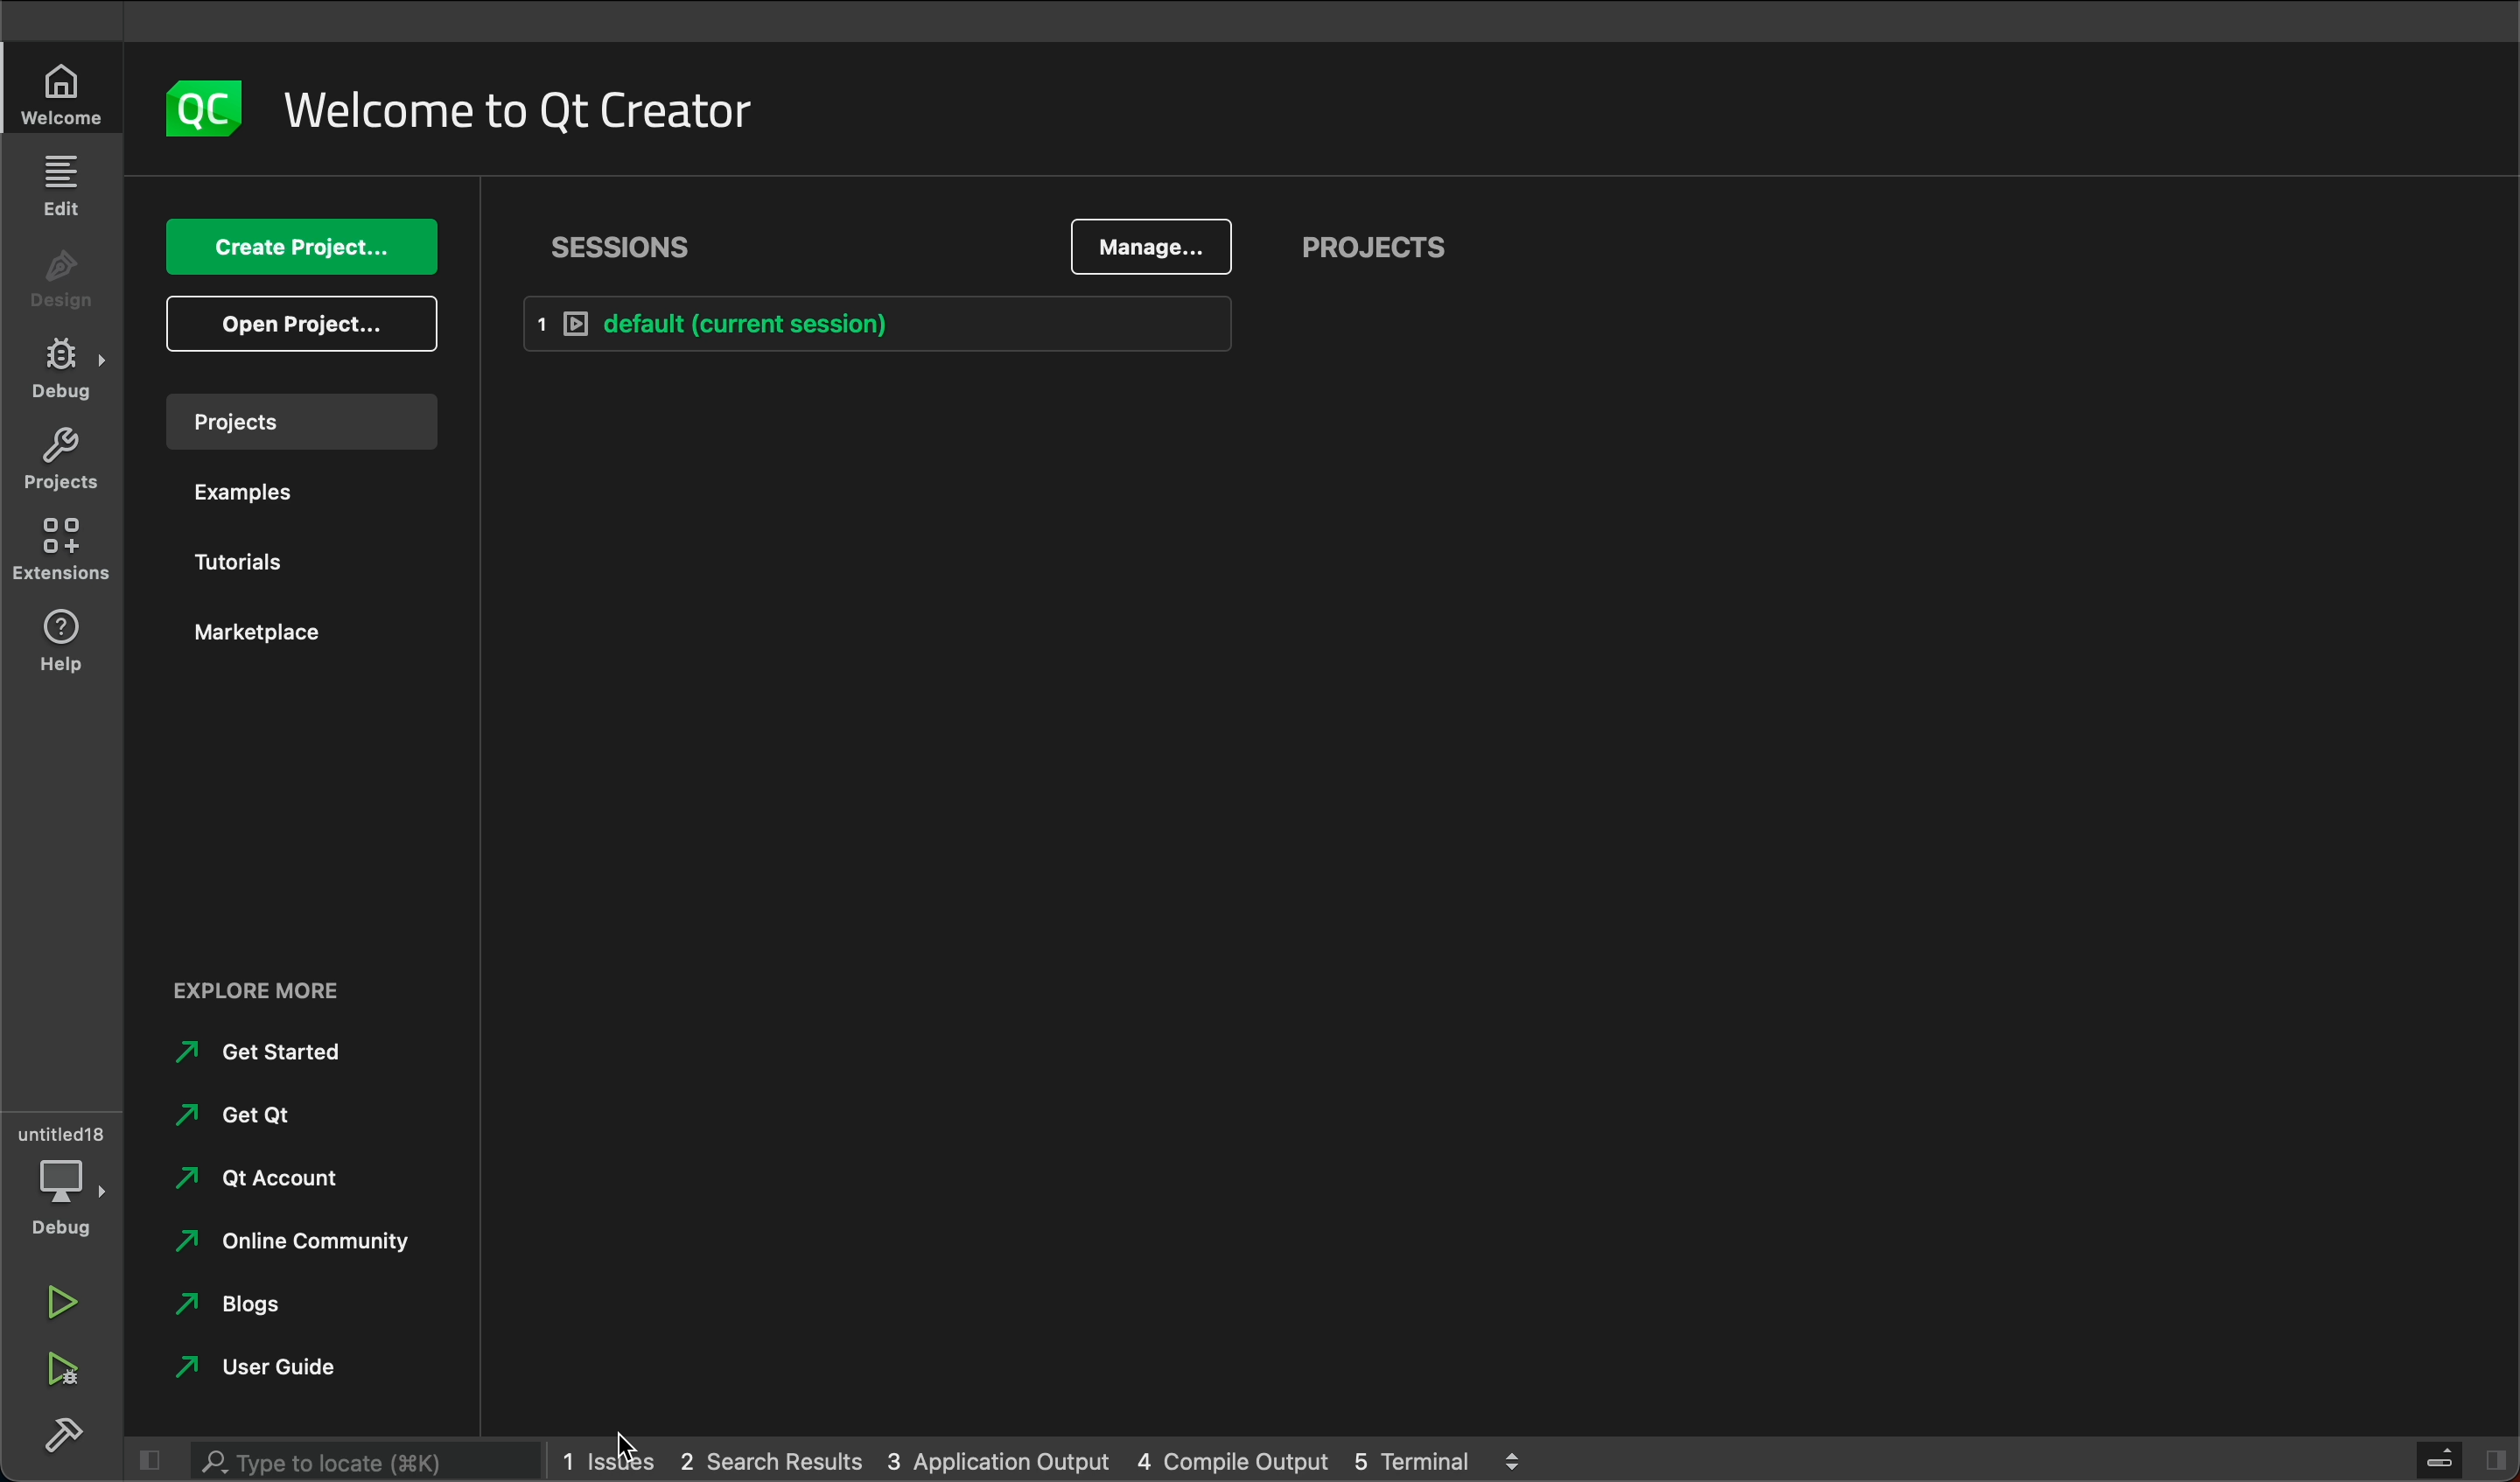  What do you see at coordinates (62, 1301) in the screenshot?
I see `run` at bounding box center [62, 1301].